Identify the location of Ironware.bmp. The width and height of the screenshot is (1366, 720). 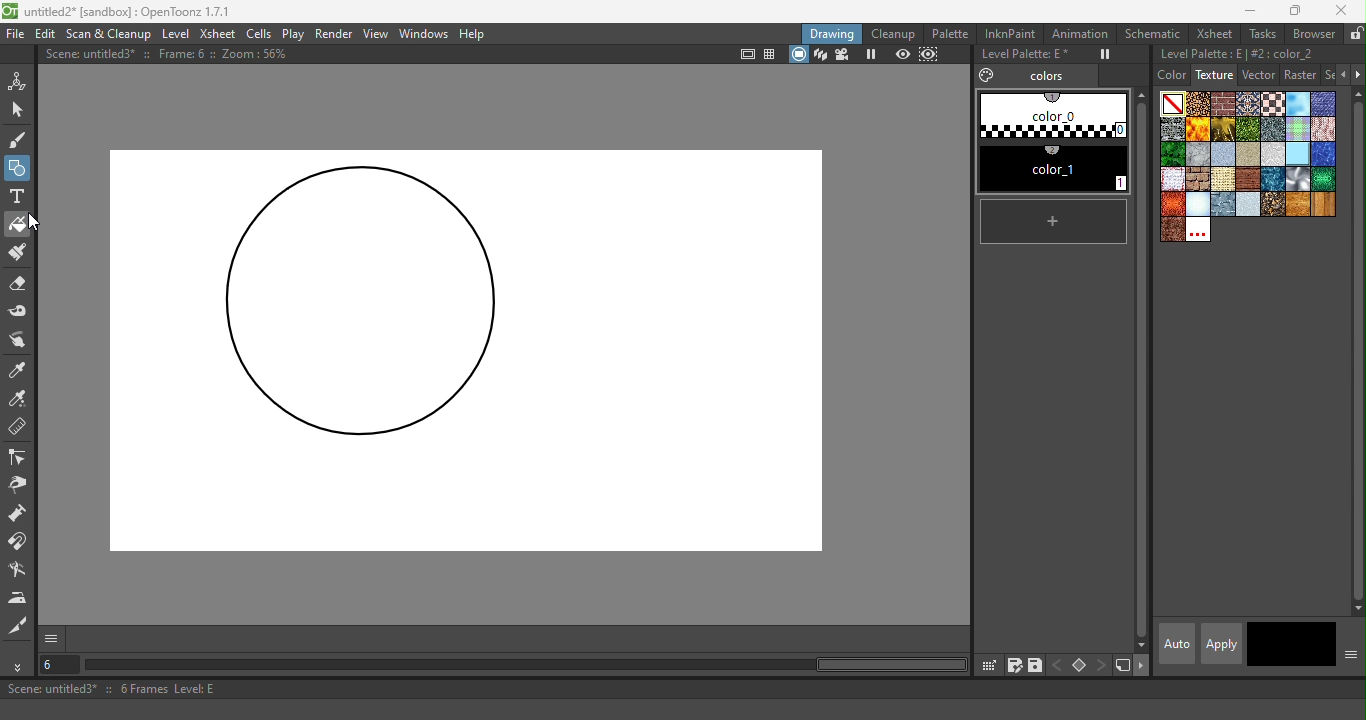
(1273, 129).